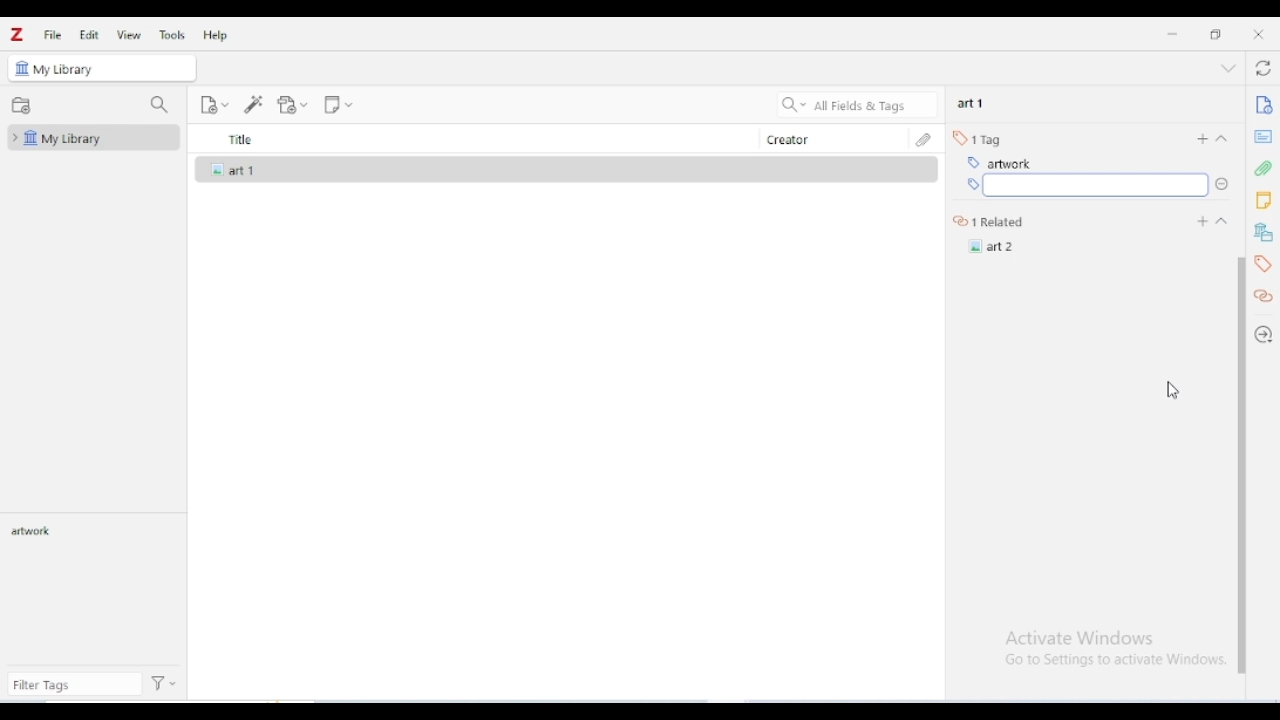 The height and width of the screenshot is (720, 1280). I want to click on actions, so click(165, 685).